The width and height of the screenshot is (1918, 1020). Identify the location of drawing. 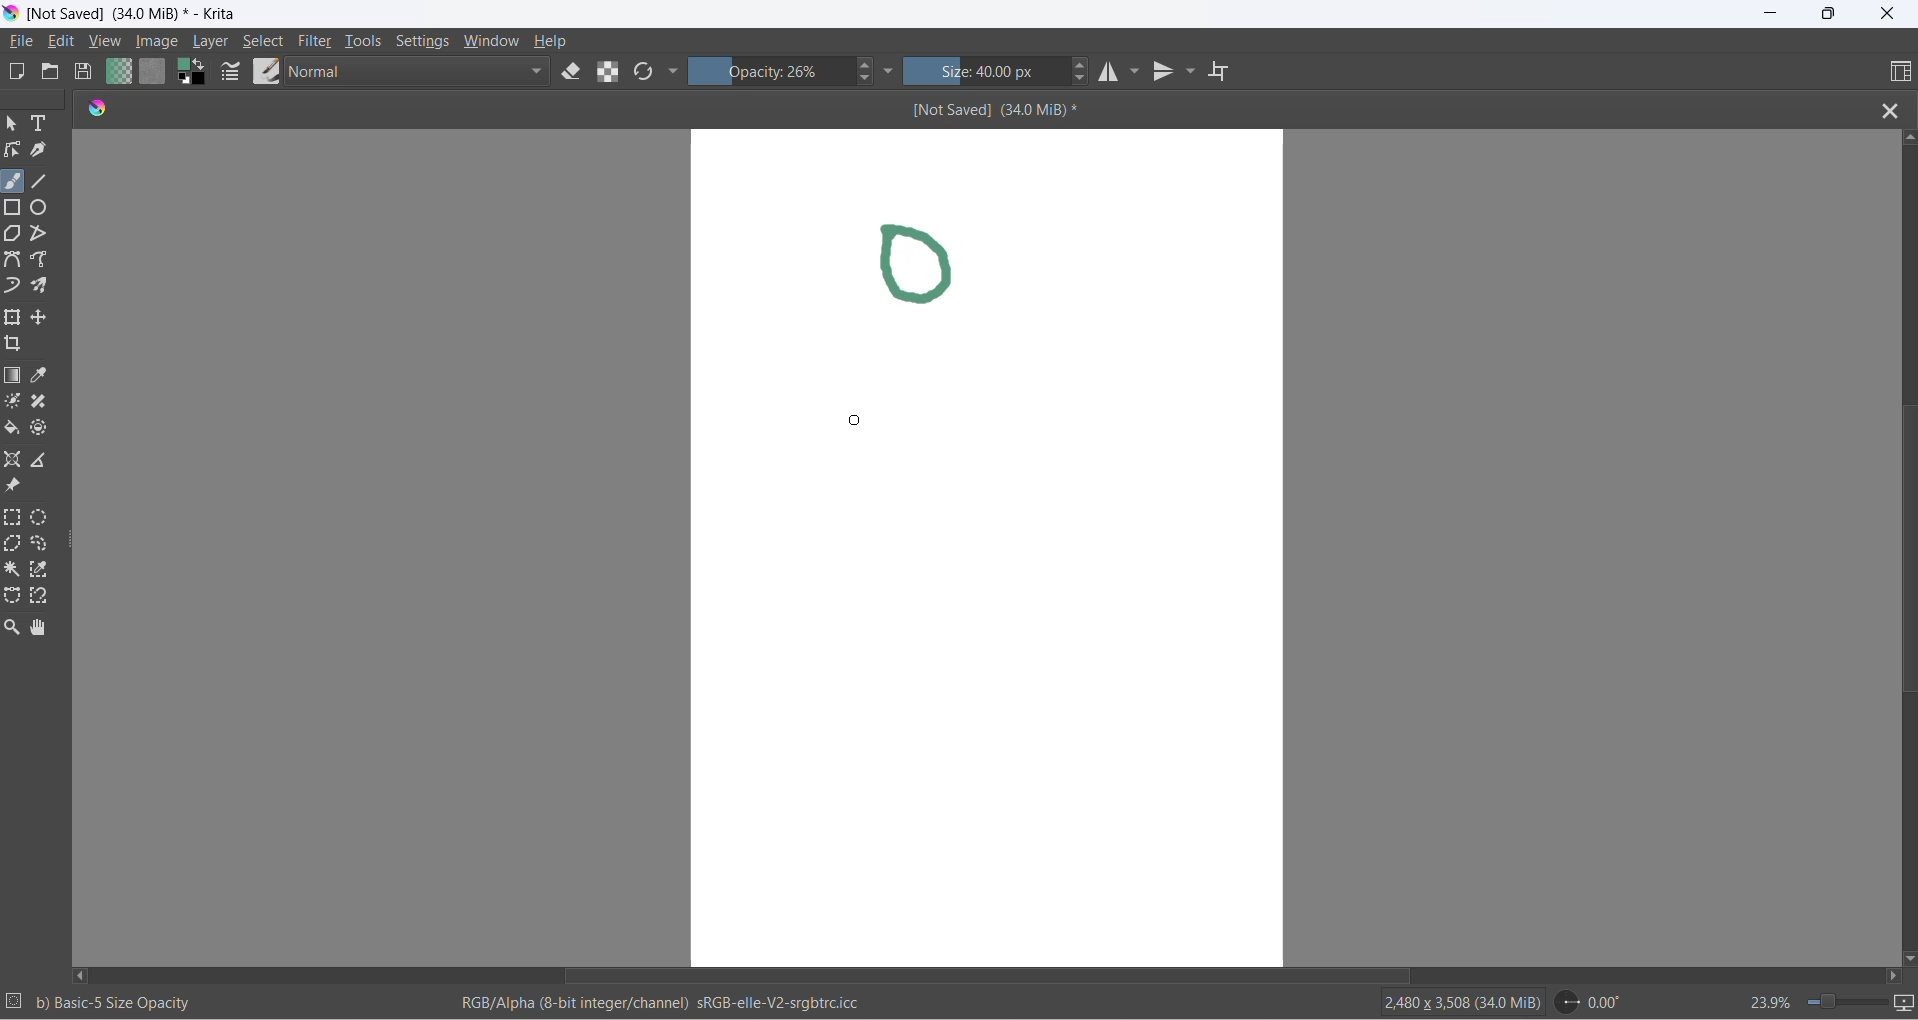
(936, 267).